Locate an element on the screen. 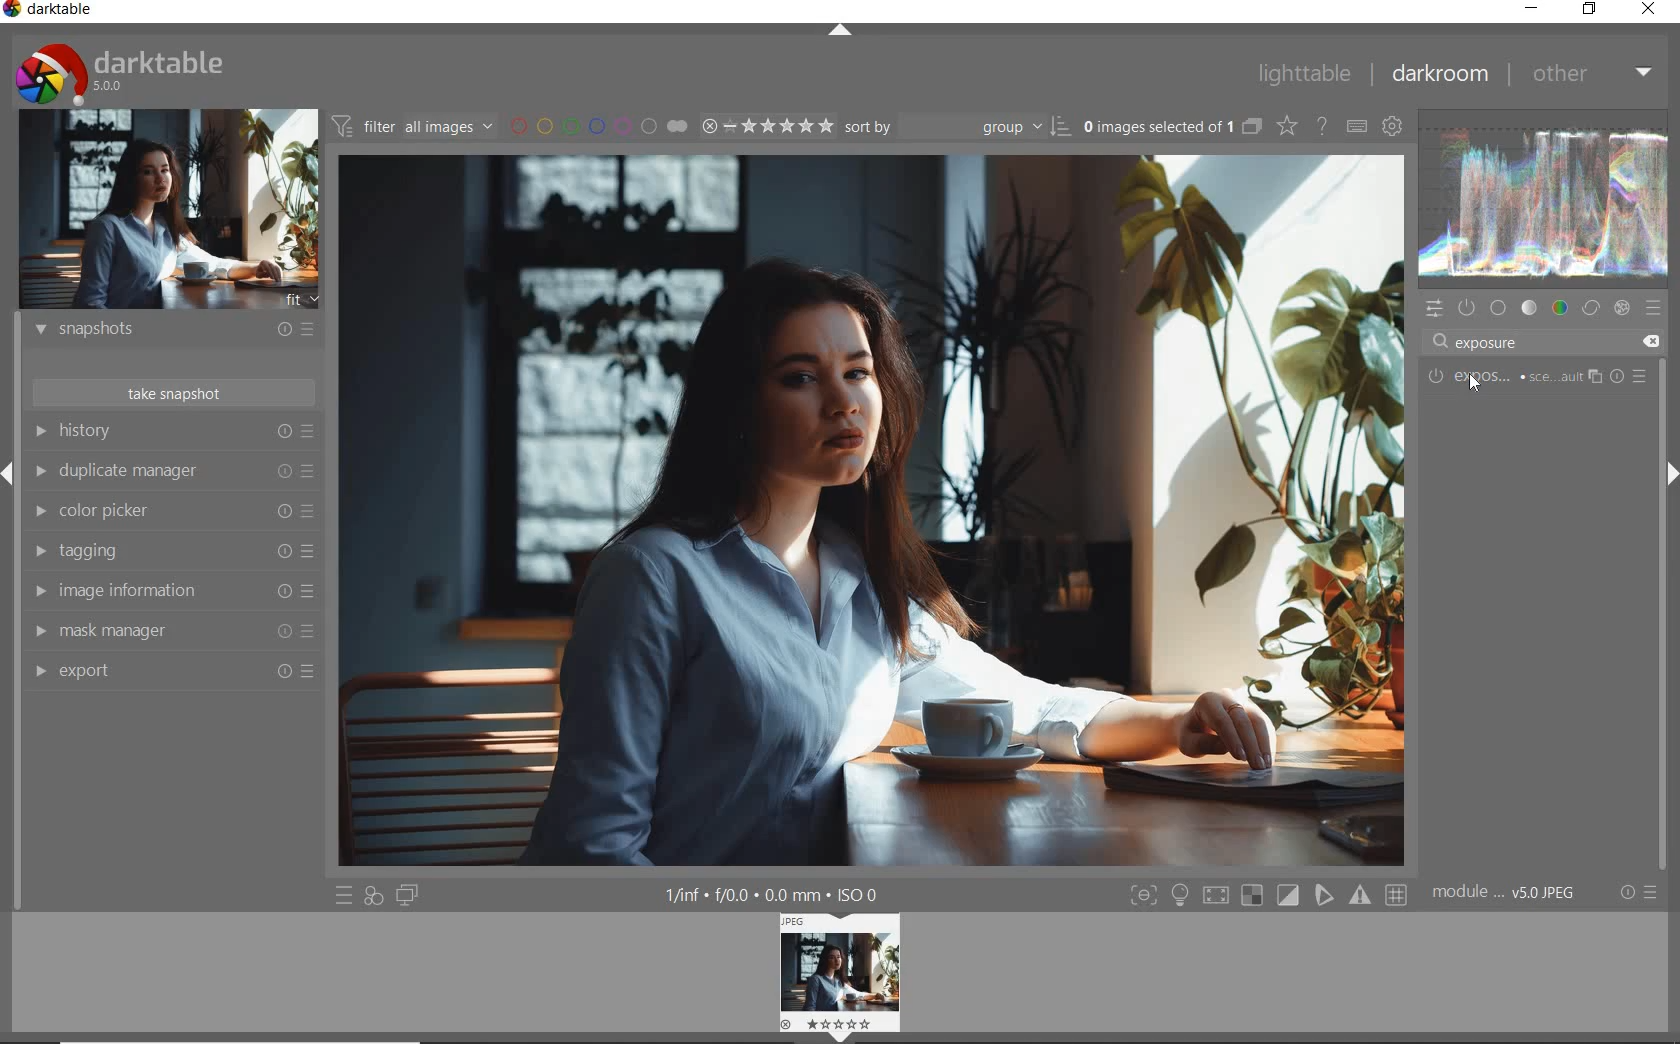  other display information is located at coordinates (772, 894).